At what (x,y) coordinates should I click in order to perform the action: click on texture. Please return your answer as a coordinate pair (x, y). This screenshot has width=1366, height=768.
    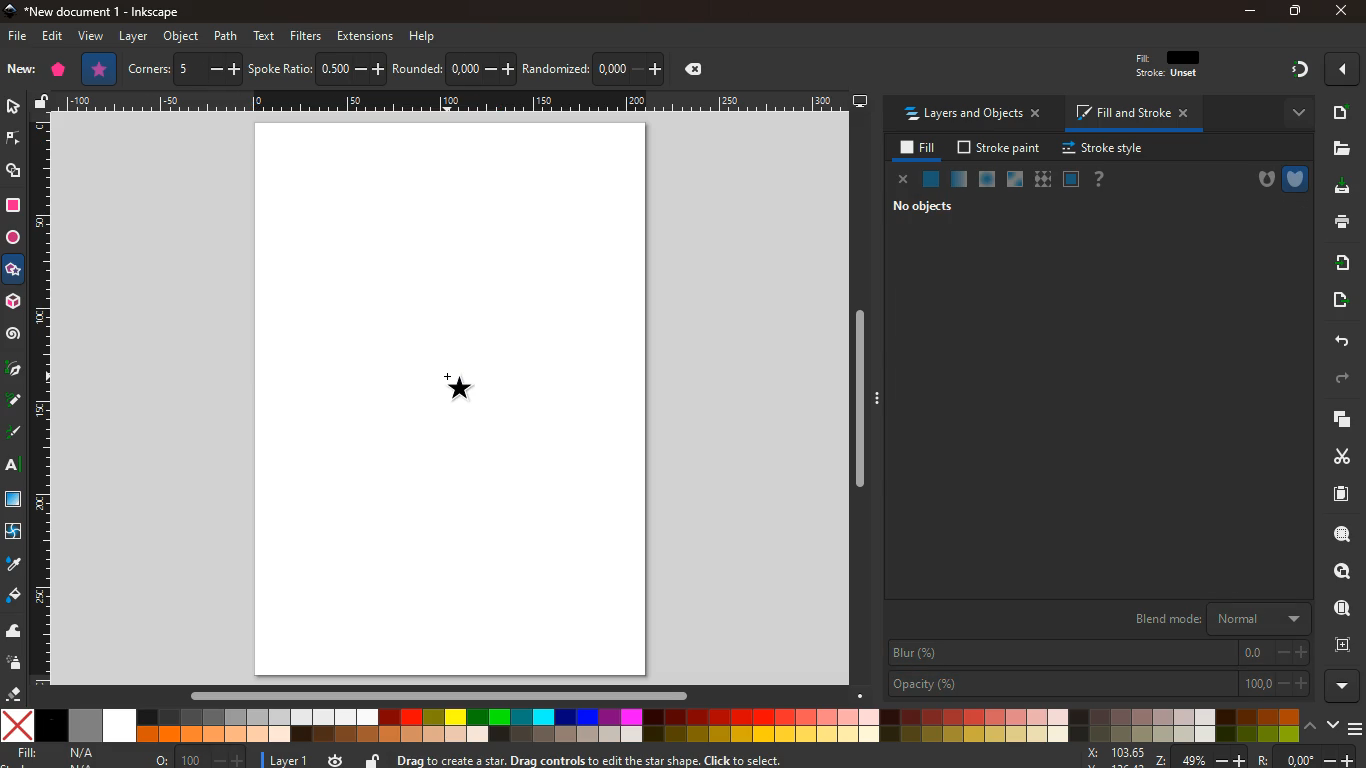
    Looking at the image, I should click on (1043, 177).